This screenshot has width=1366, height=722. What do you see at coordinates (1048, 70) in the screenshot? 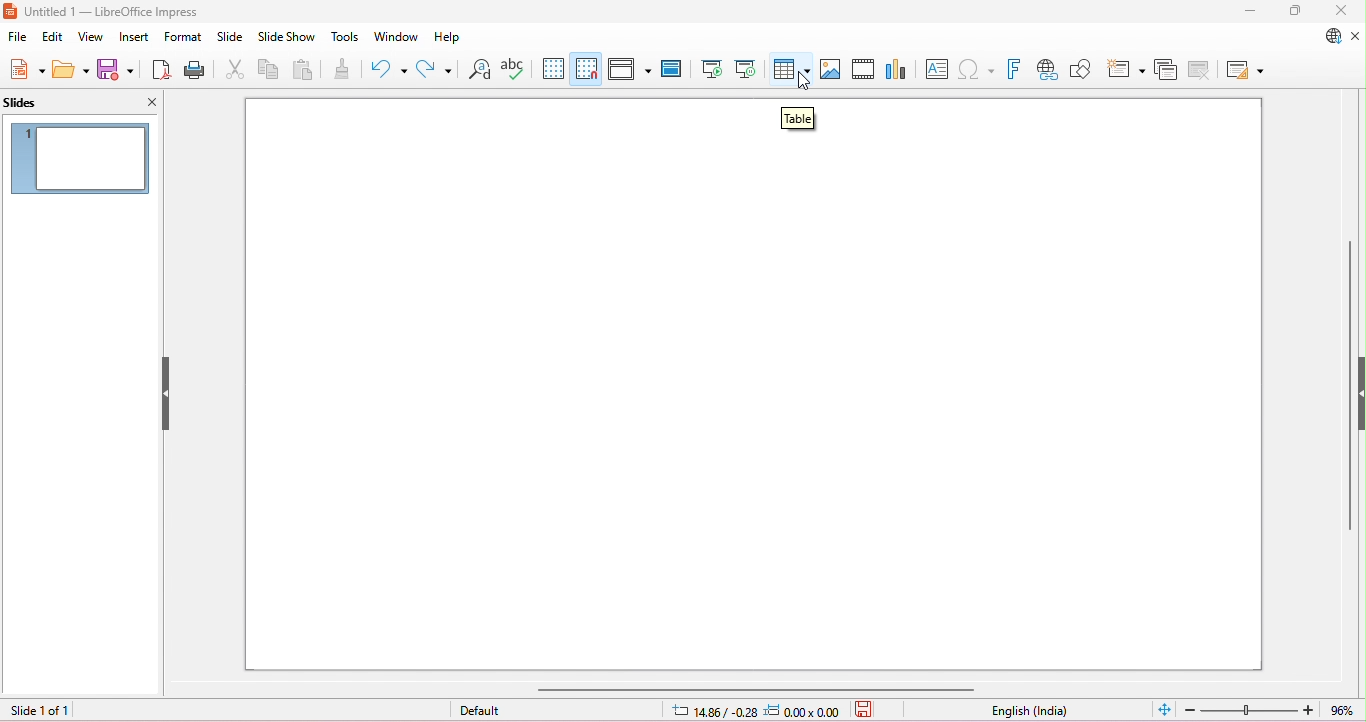
I see `insert hyperlink` at bounding box center [1048, 70].